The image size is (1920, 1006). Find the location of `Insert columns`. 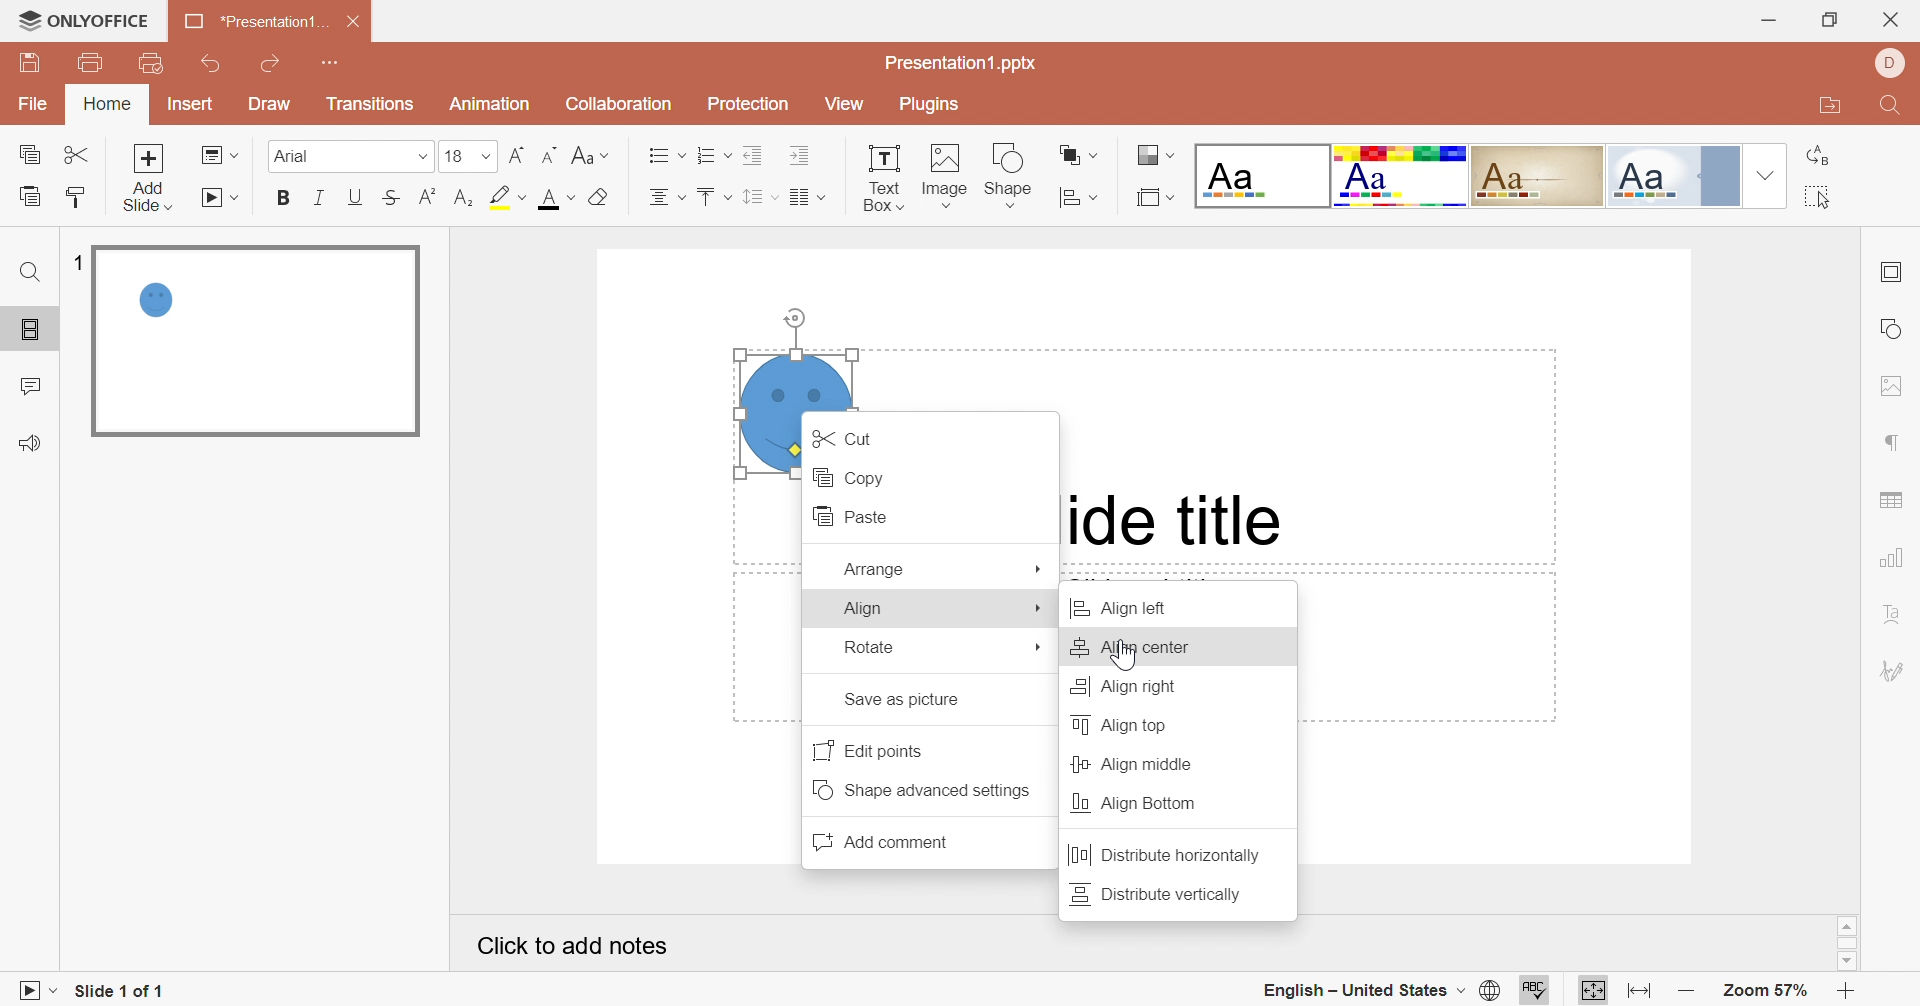

Insert columns is located at coordinates (808, 197).